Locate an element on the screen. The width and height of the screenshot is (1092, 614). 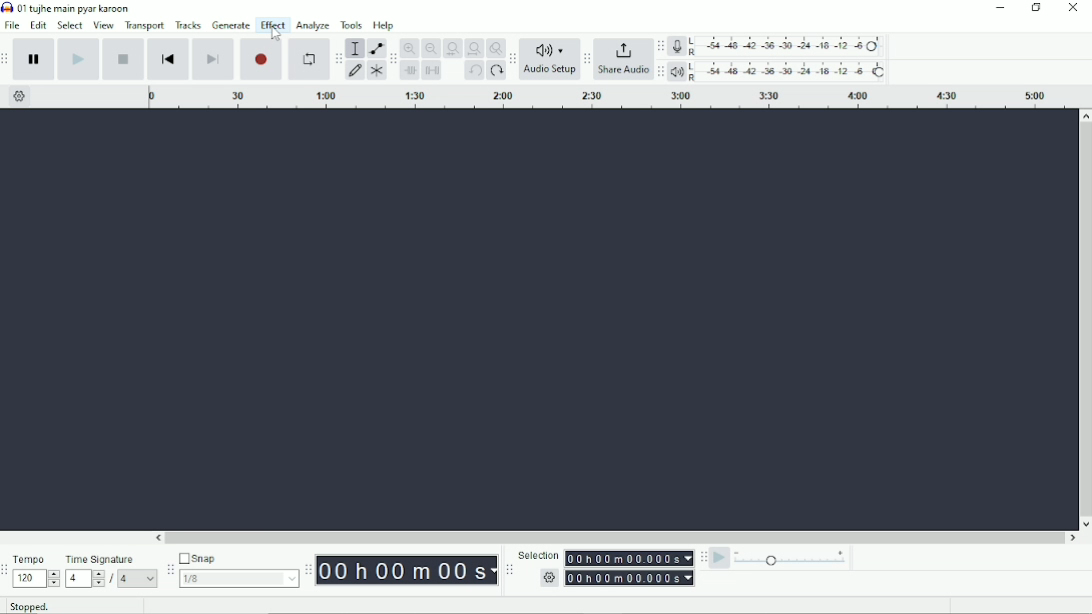
Audacity play-at-speed toolbar is located at coordinates (702, 558).